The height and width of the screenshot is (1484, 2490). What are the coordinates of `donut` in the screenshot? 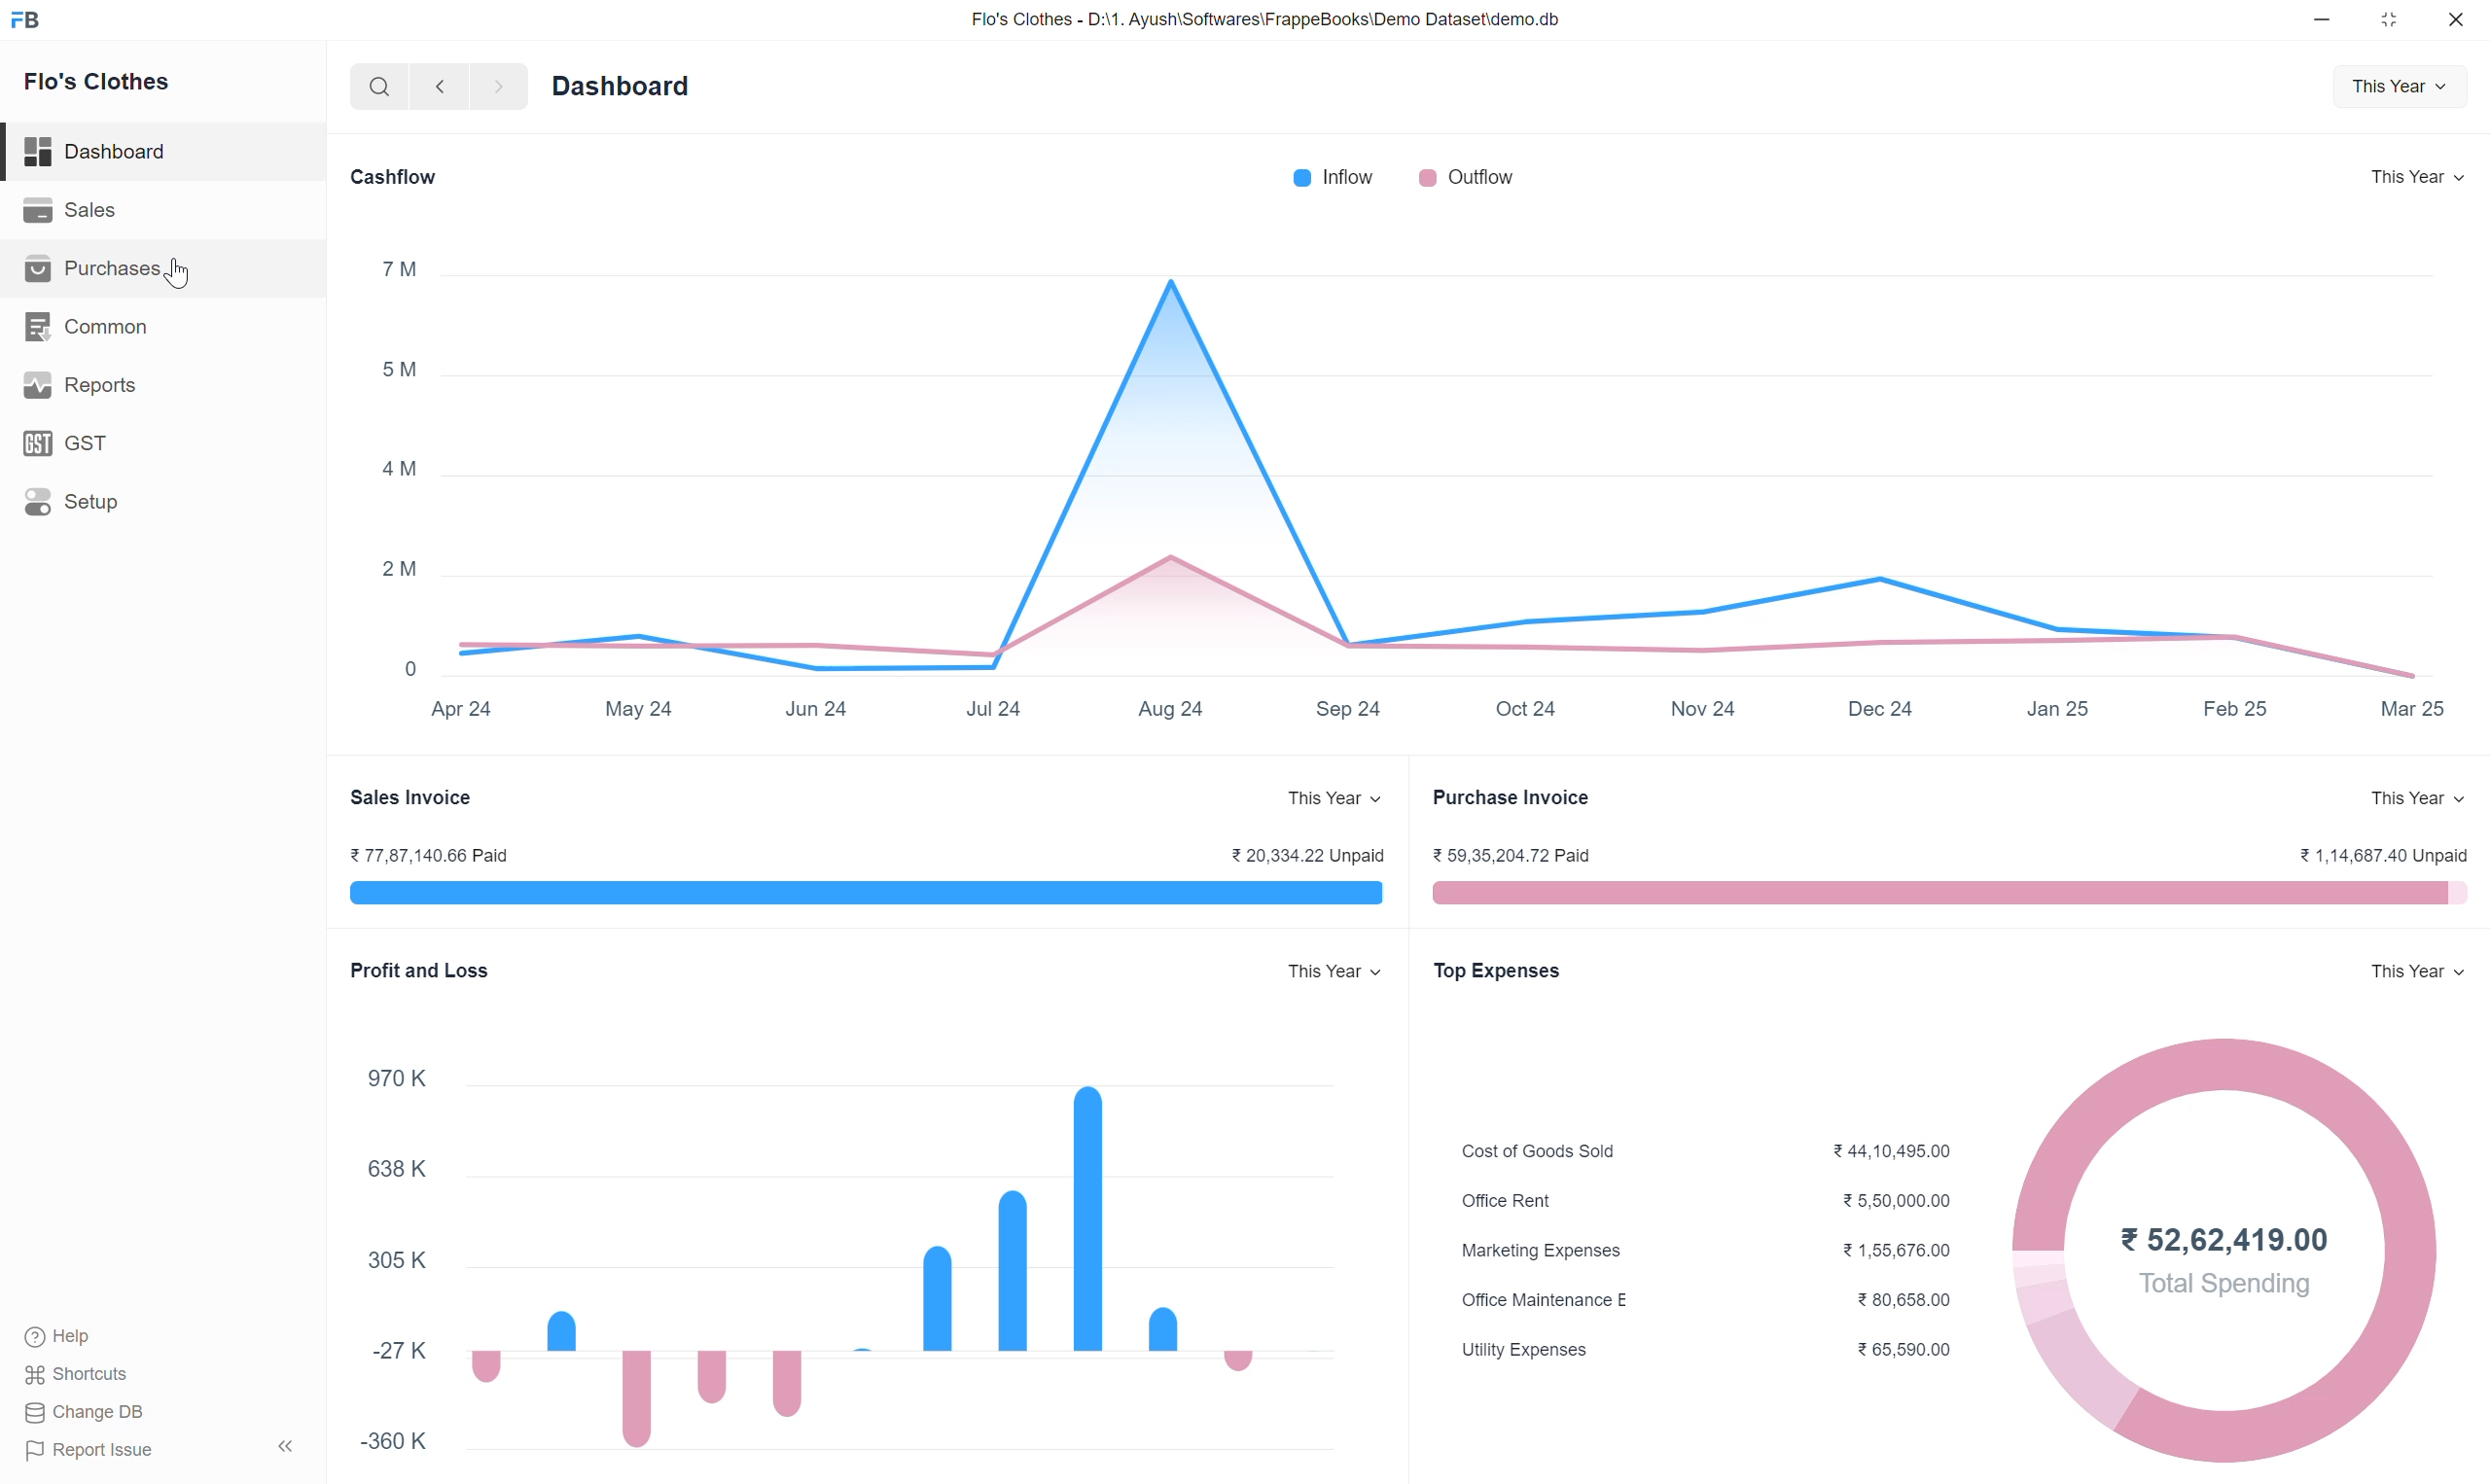 It's located at (2405, 1265).